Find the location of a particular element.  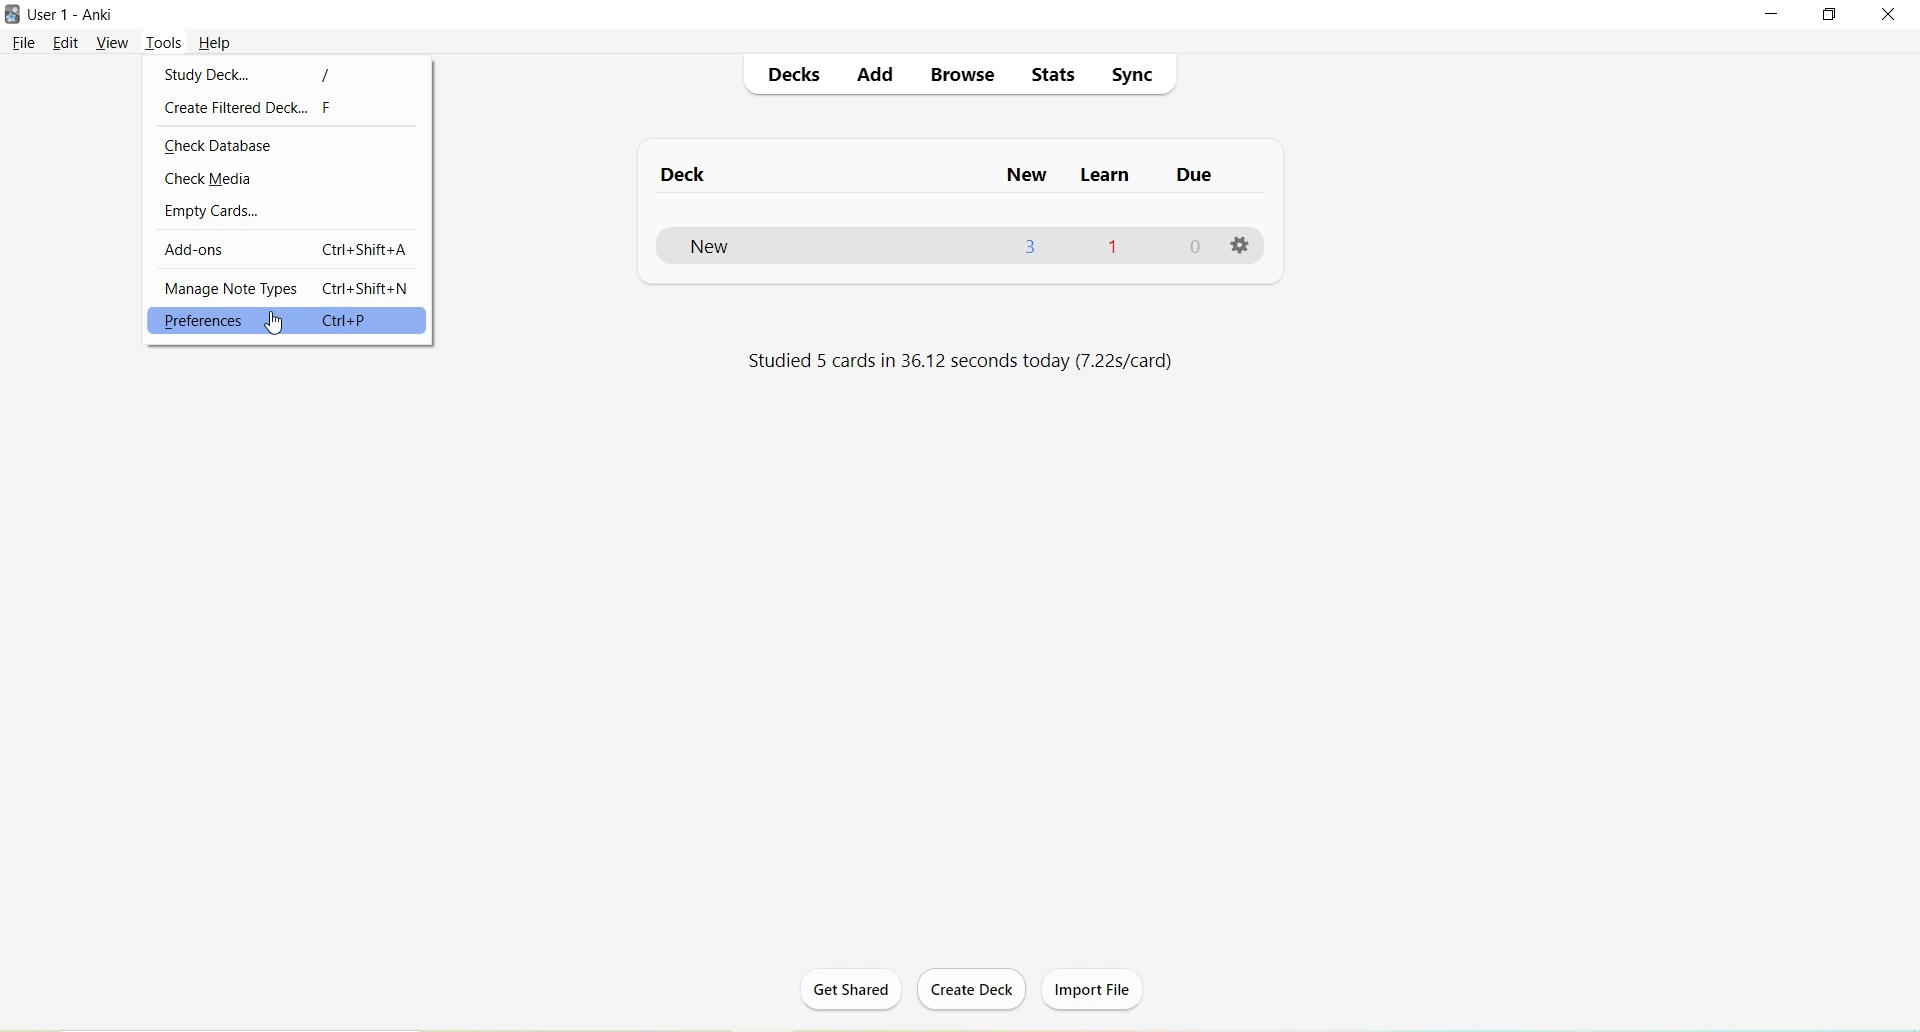

Ctrl+Shift+N is located at coordinates (370, 288).